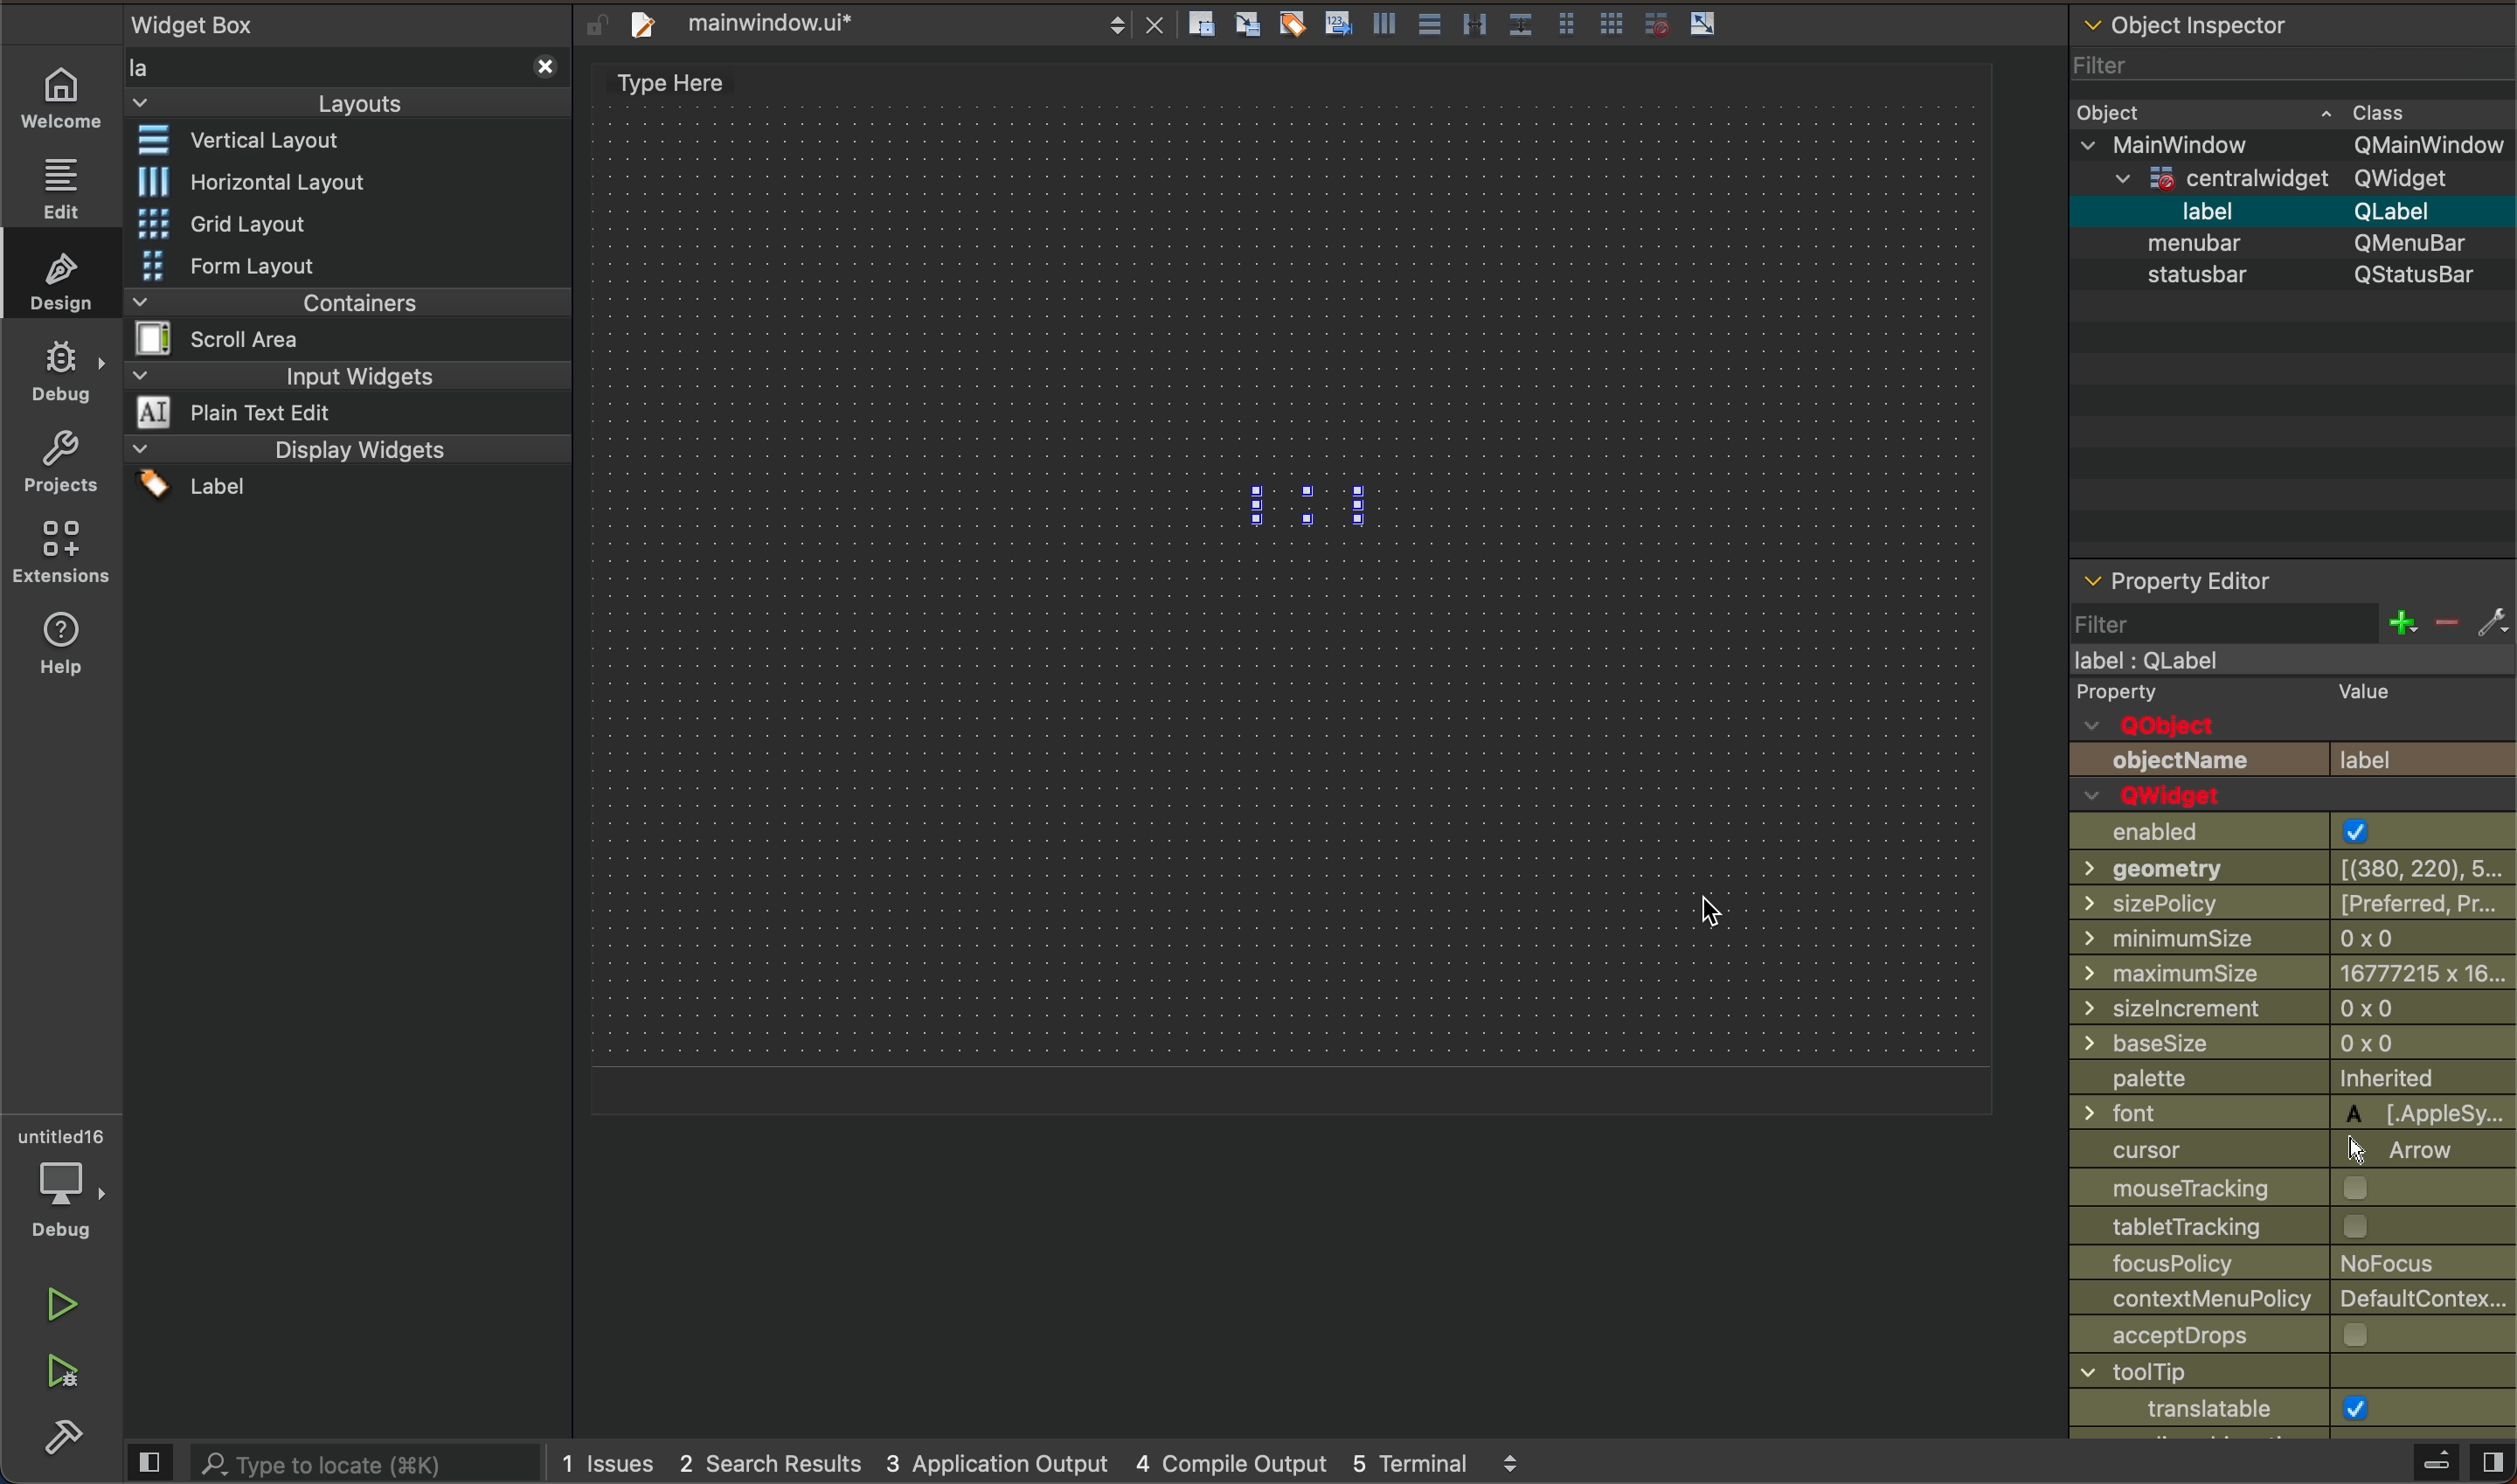 The width and height of the screenshot is (2517, 1484). What do you see at coordinates (65, 468) in the screenshot?
I see `projects` at bounding box center [65, 468].